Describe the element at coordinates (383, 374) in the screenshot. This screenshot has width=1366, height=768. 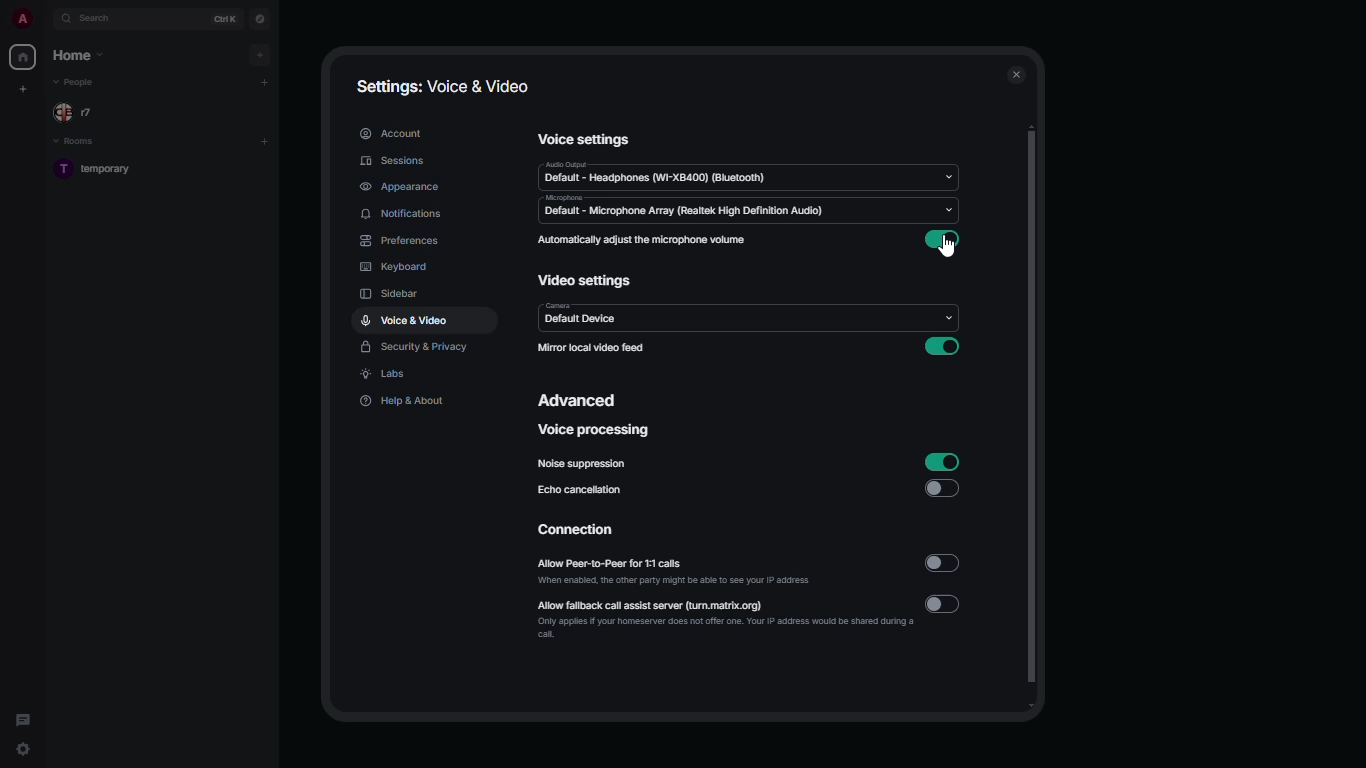
I see `labs` at that location.